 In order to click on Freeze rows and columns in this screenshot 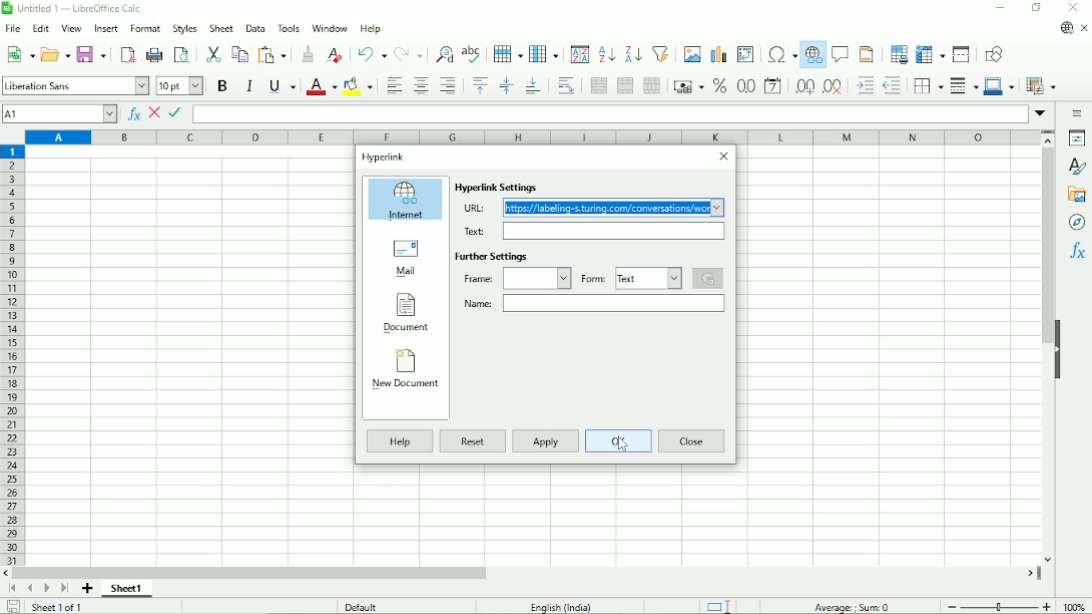, I will do `click(930, 55)`.